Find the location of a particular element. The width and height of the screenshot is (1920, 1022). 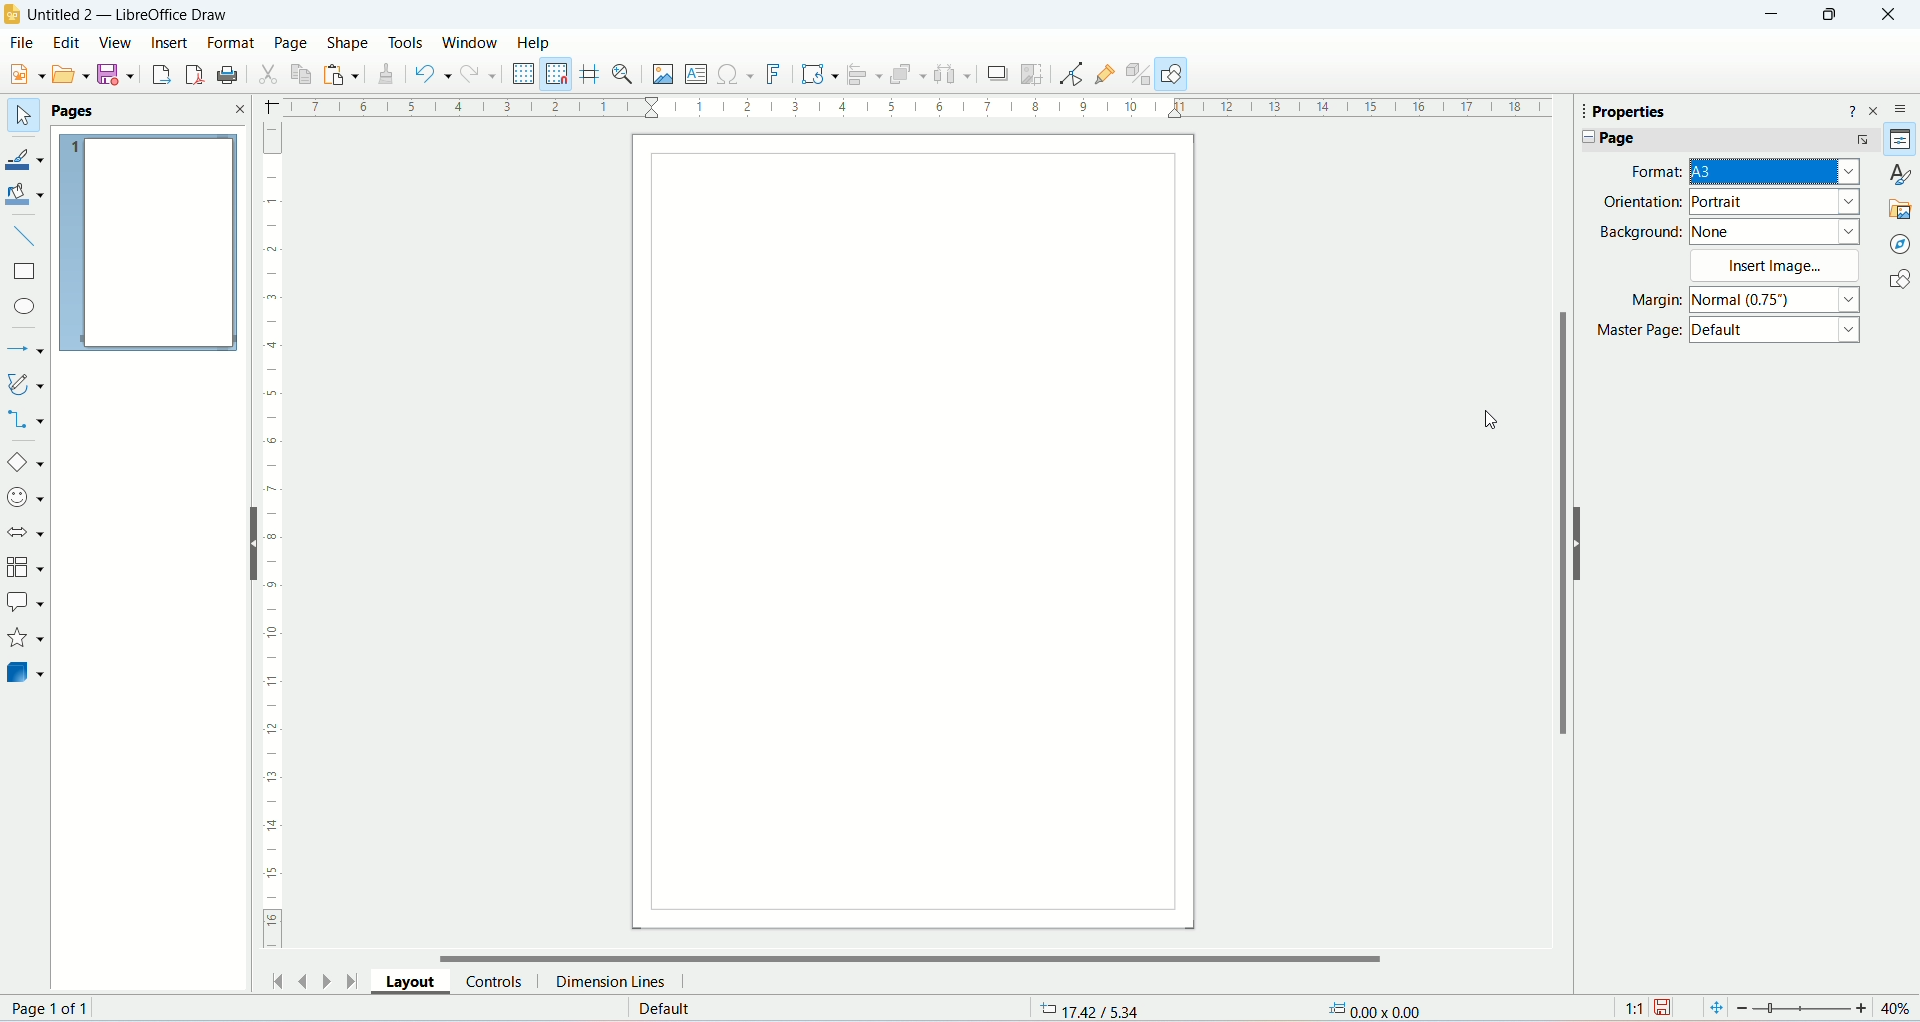

print is located at coordinates (229, 73).